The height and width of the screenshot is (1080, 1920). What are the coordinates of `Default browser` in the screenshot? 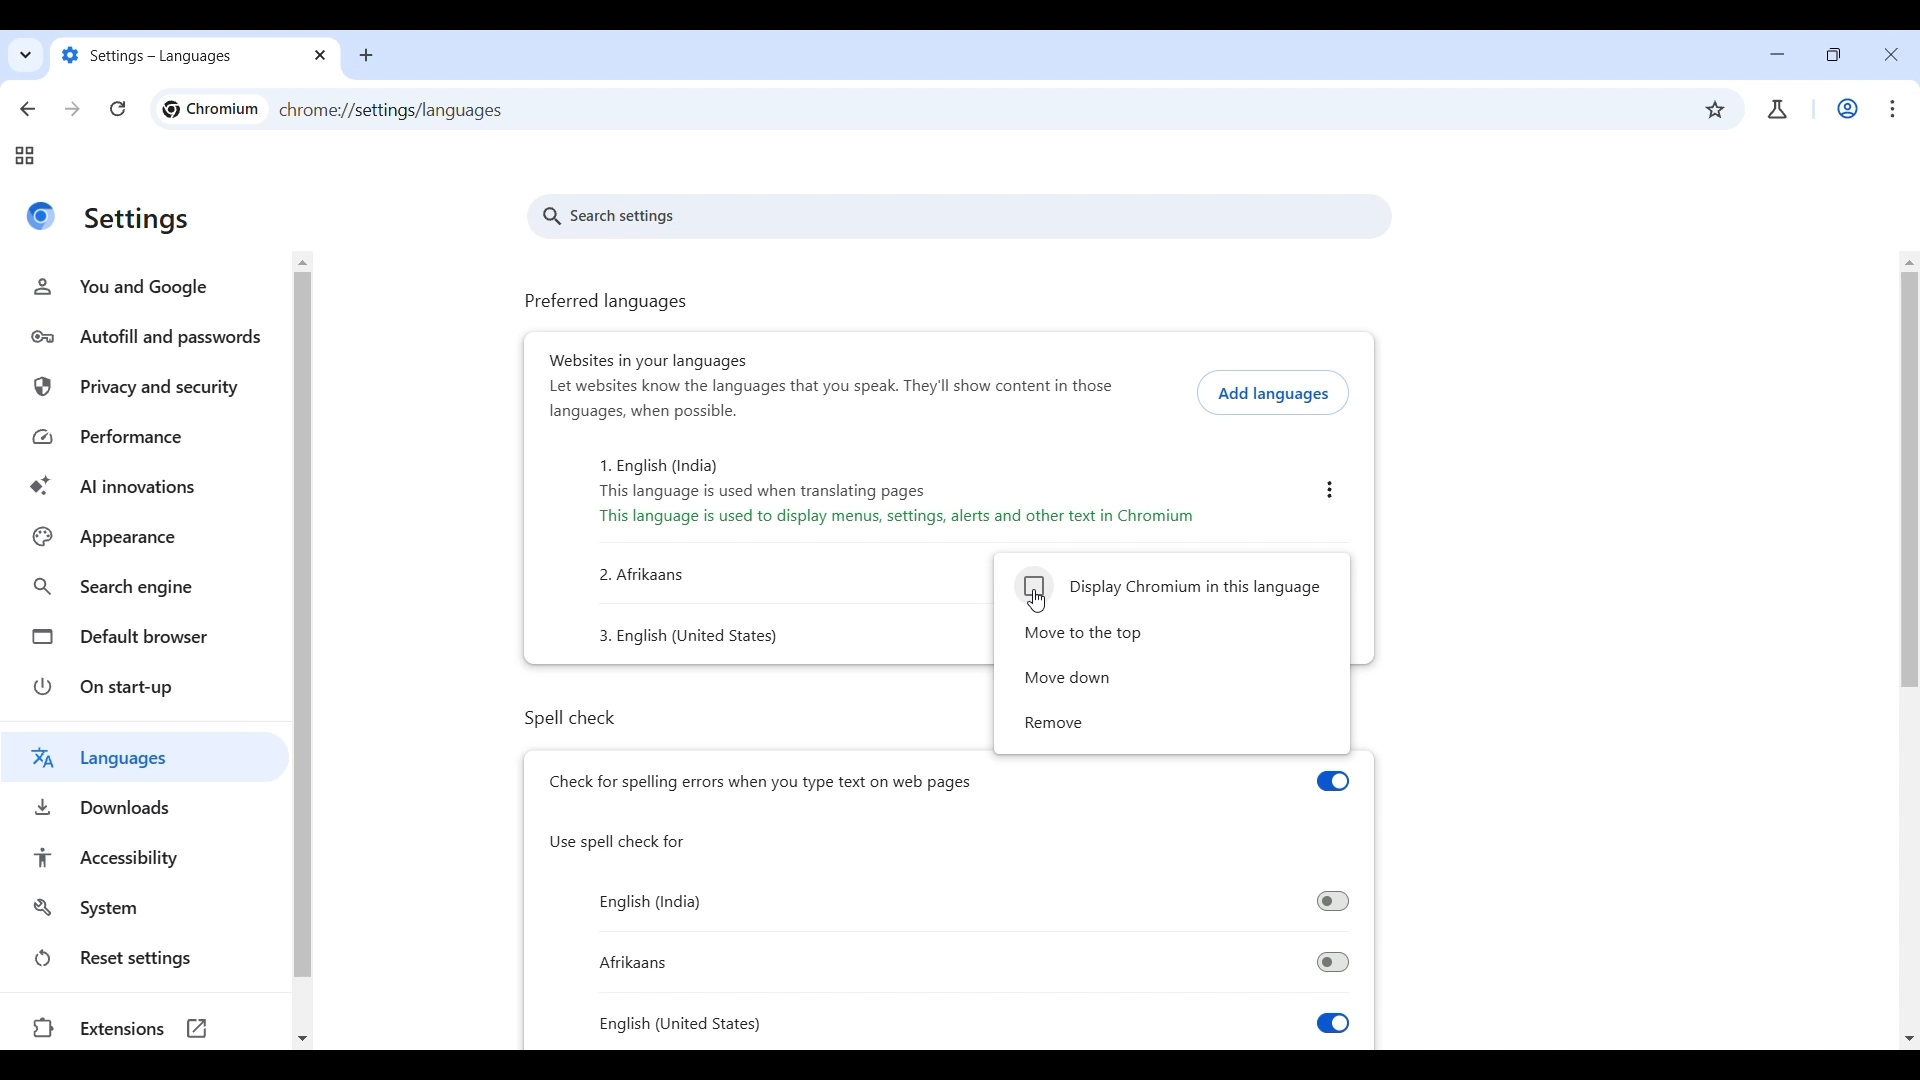 It's located at (149, 635).